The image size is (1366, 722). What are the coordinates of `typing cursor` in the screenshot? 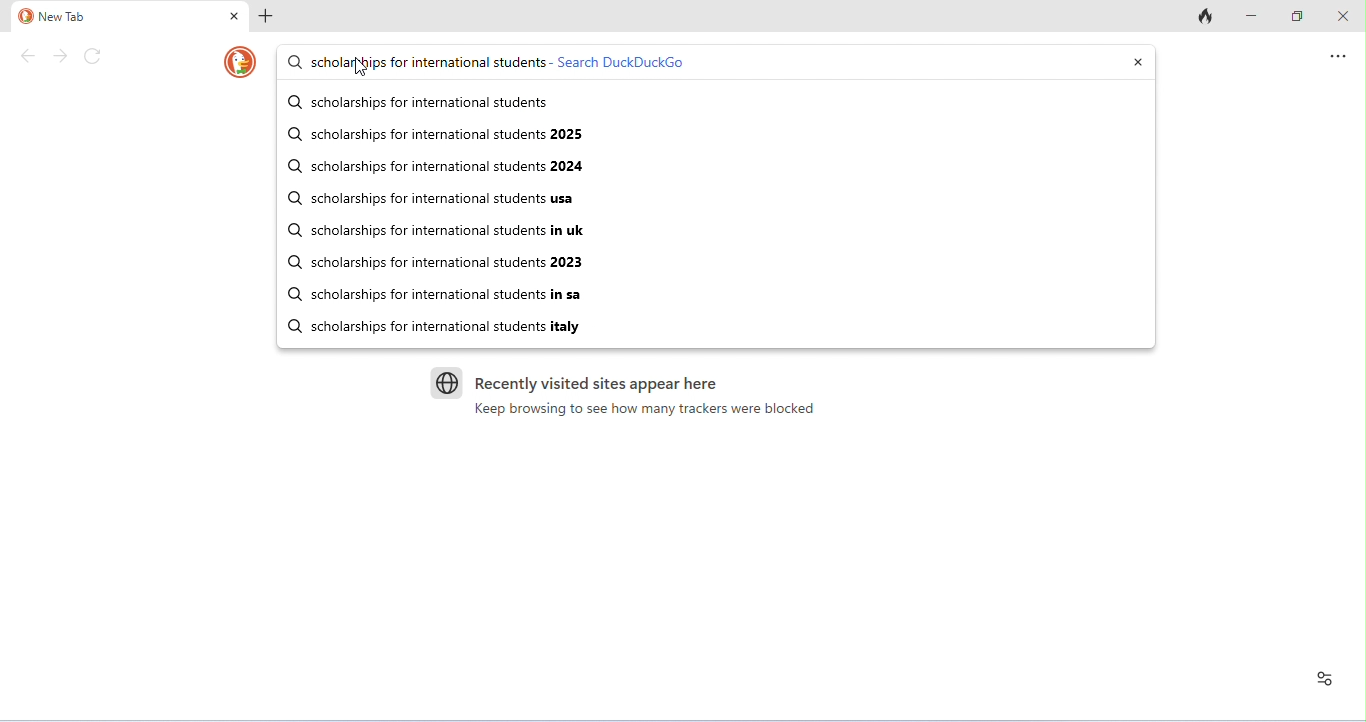 It's located at (359, 58).